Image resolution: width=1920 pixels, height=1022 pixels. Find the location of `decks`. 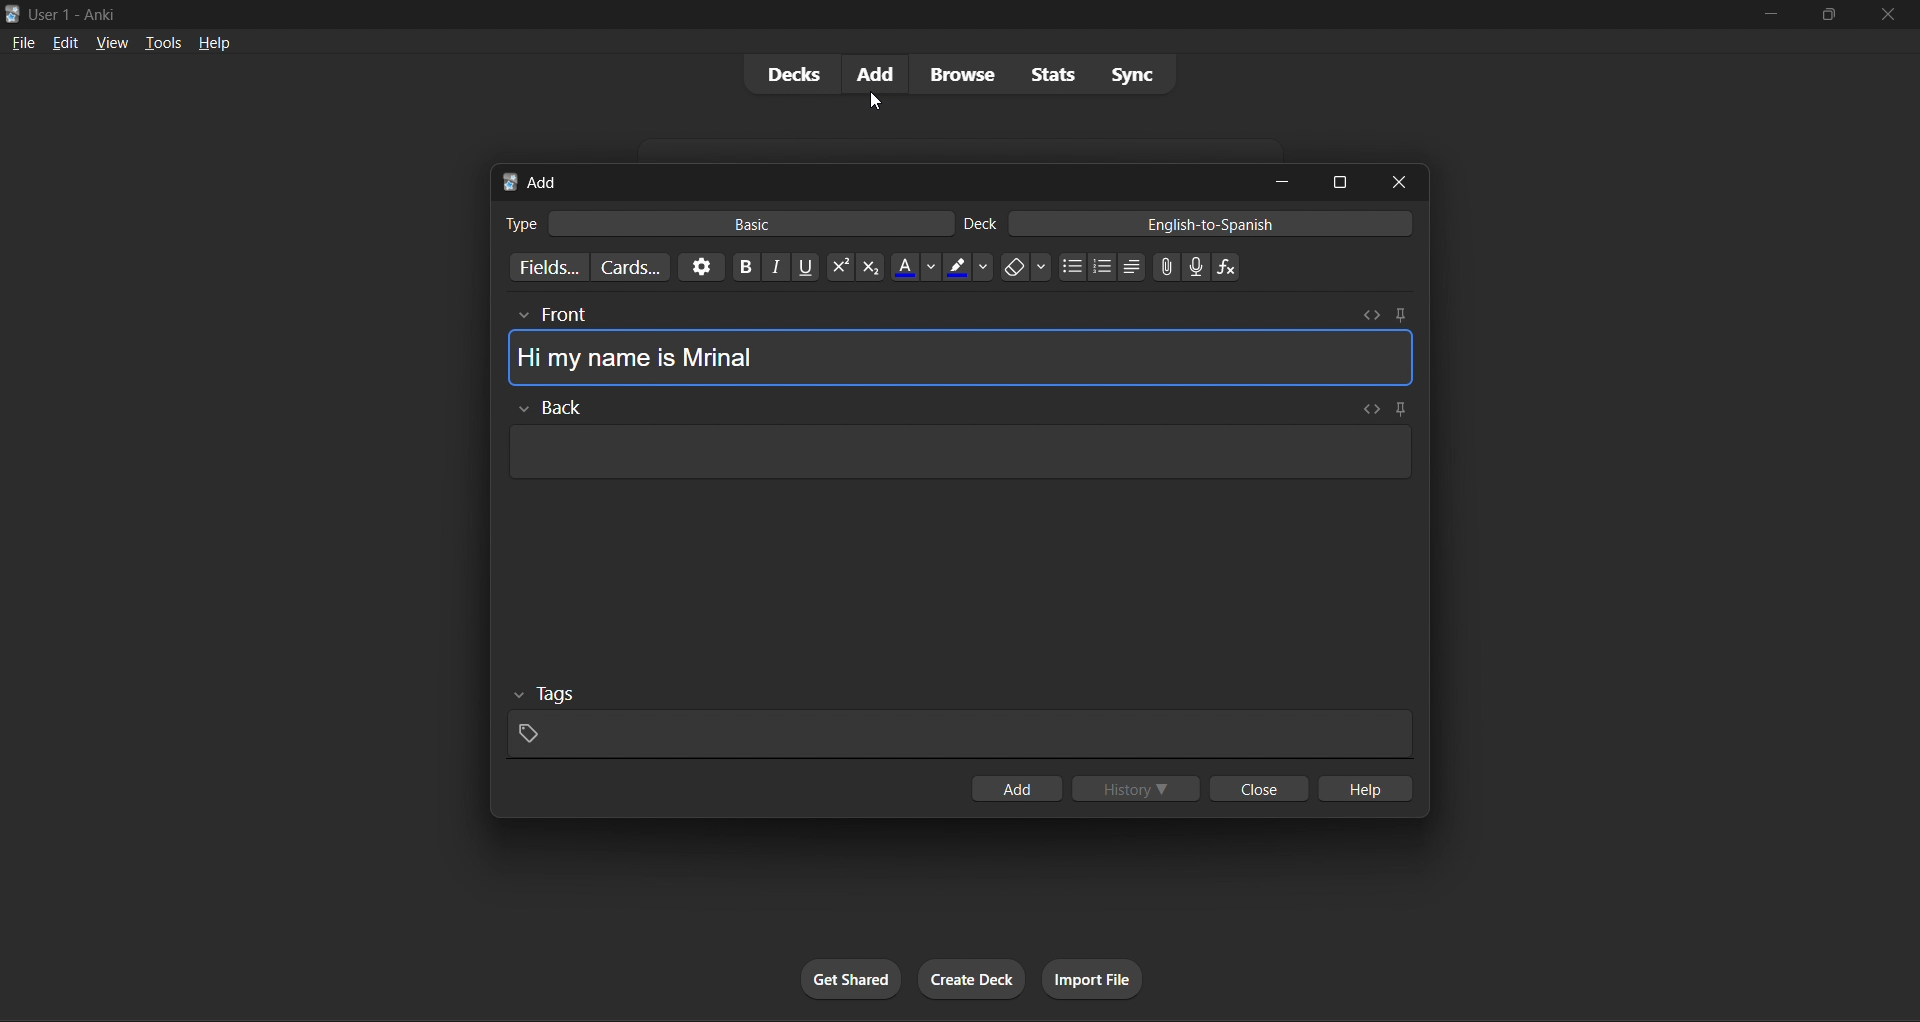

decks is located at coordinates (791, 74).